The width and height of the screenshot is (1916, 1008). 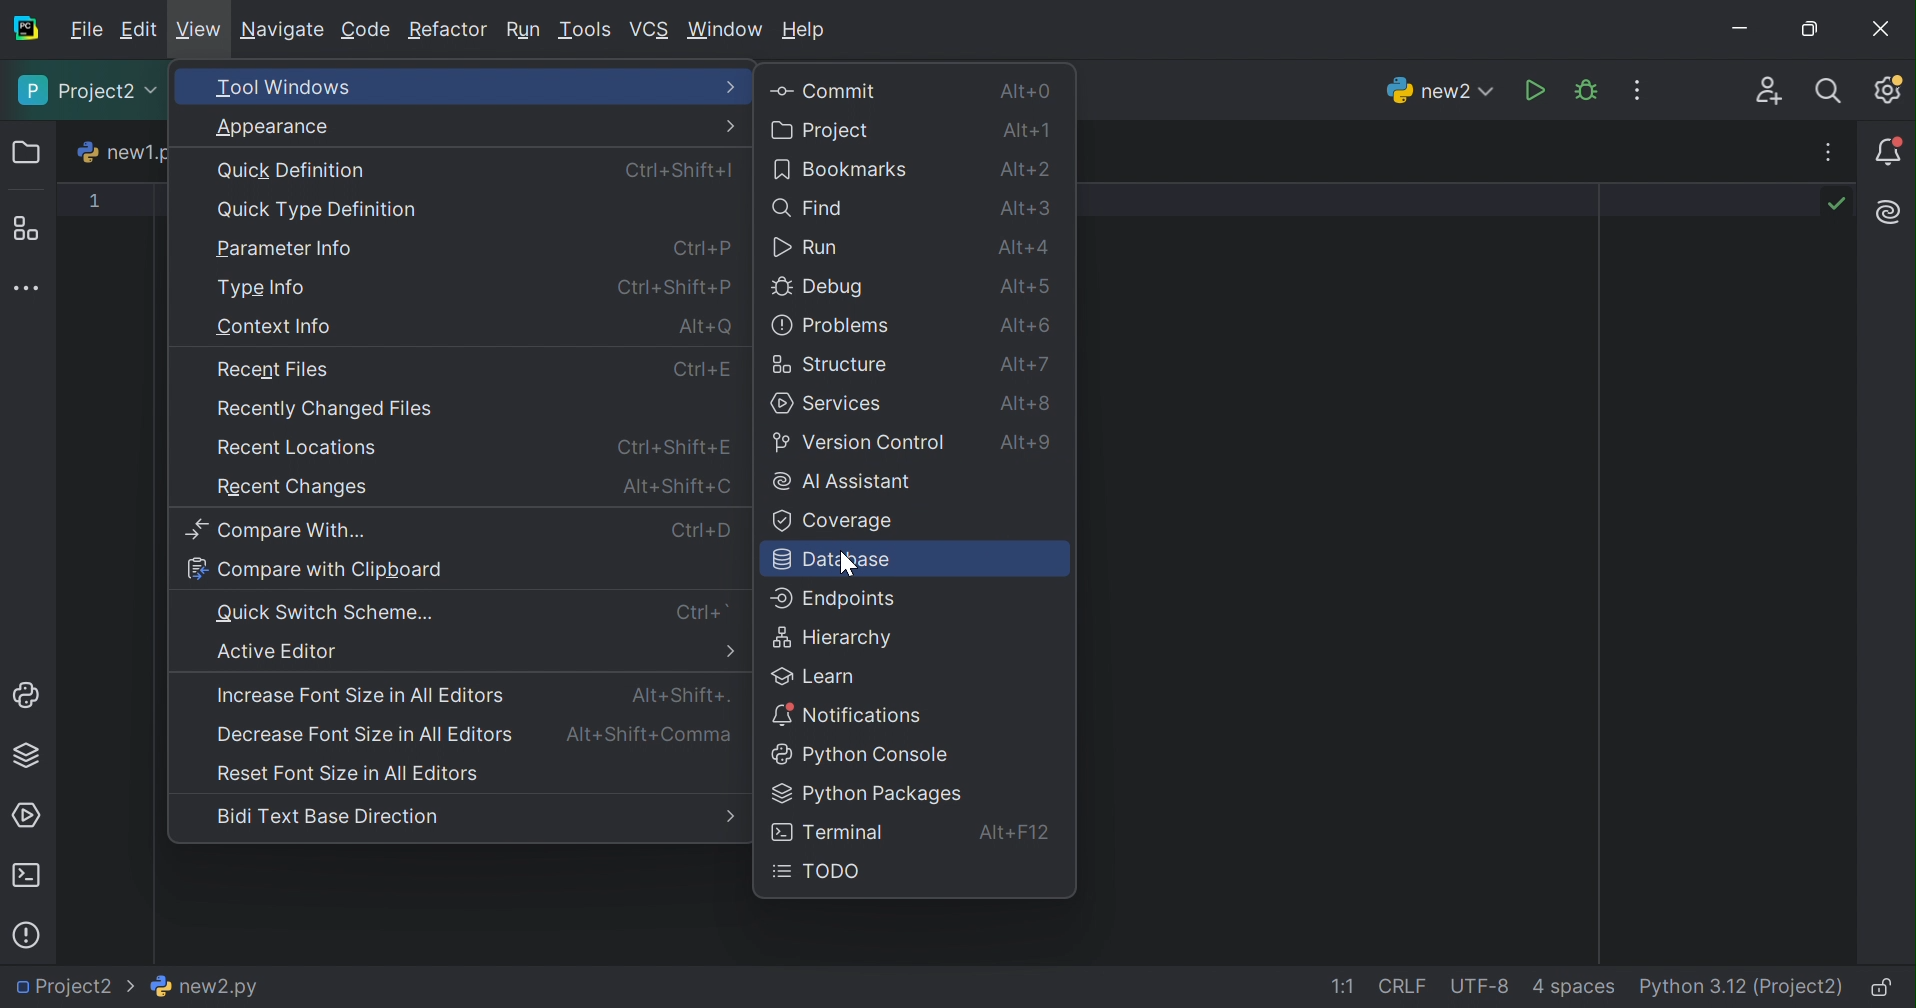 I want to click on Tool windows, so click(x=285, y=90).